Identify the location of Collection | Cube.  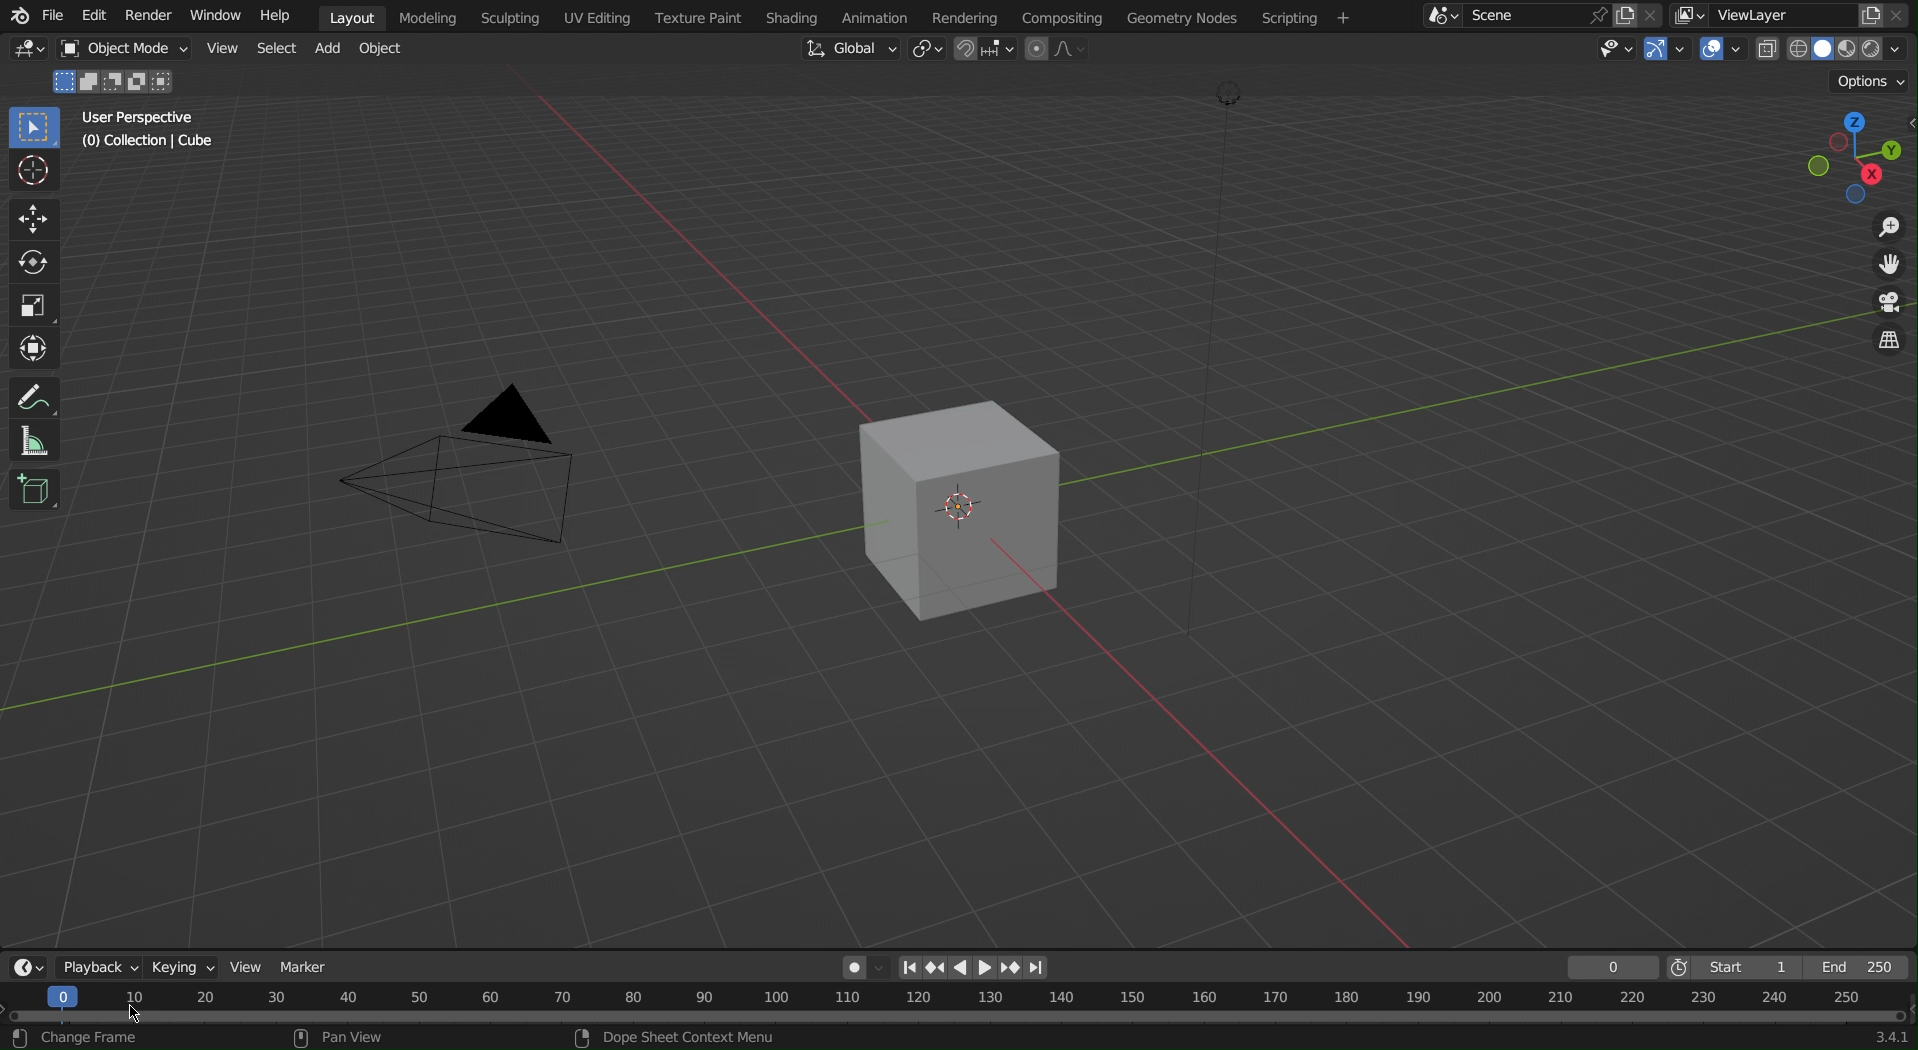
(150, 141).